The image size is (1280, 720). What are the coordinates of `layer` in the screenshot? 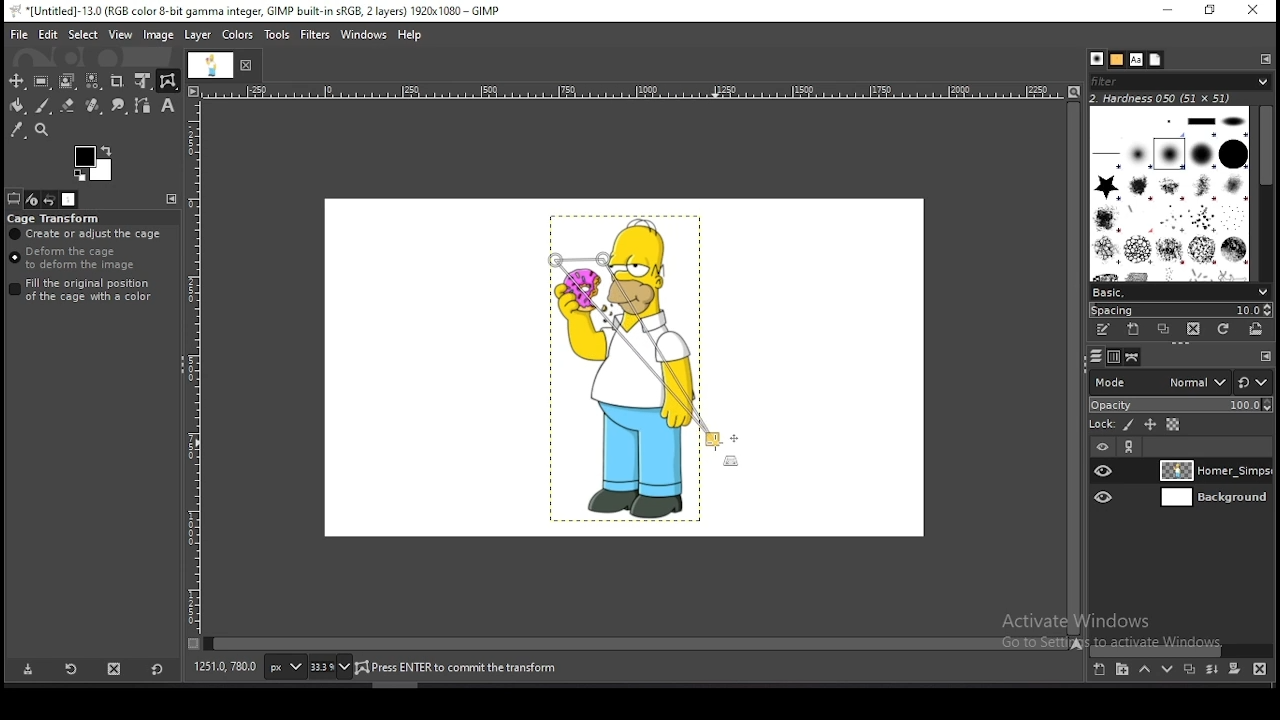 It's located at (199, 36).